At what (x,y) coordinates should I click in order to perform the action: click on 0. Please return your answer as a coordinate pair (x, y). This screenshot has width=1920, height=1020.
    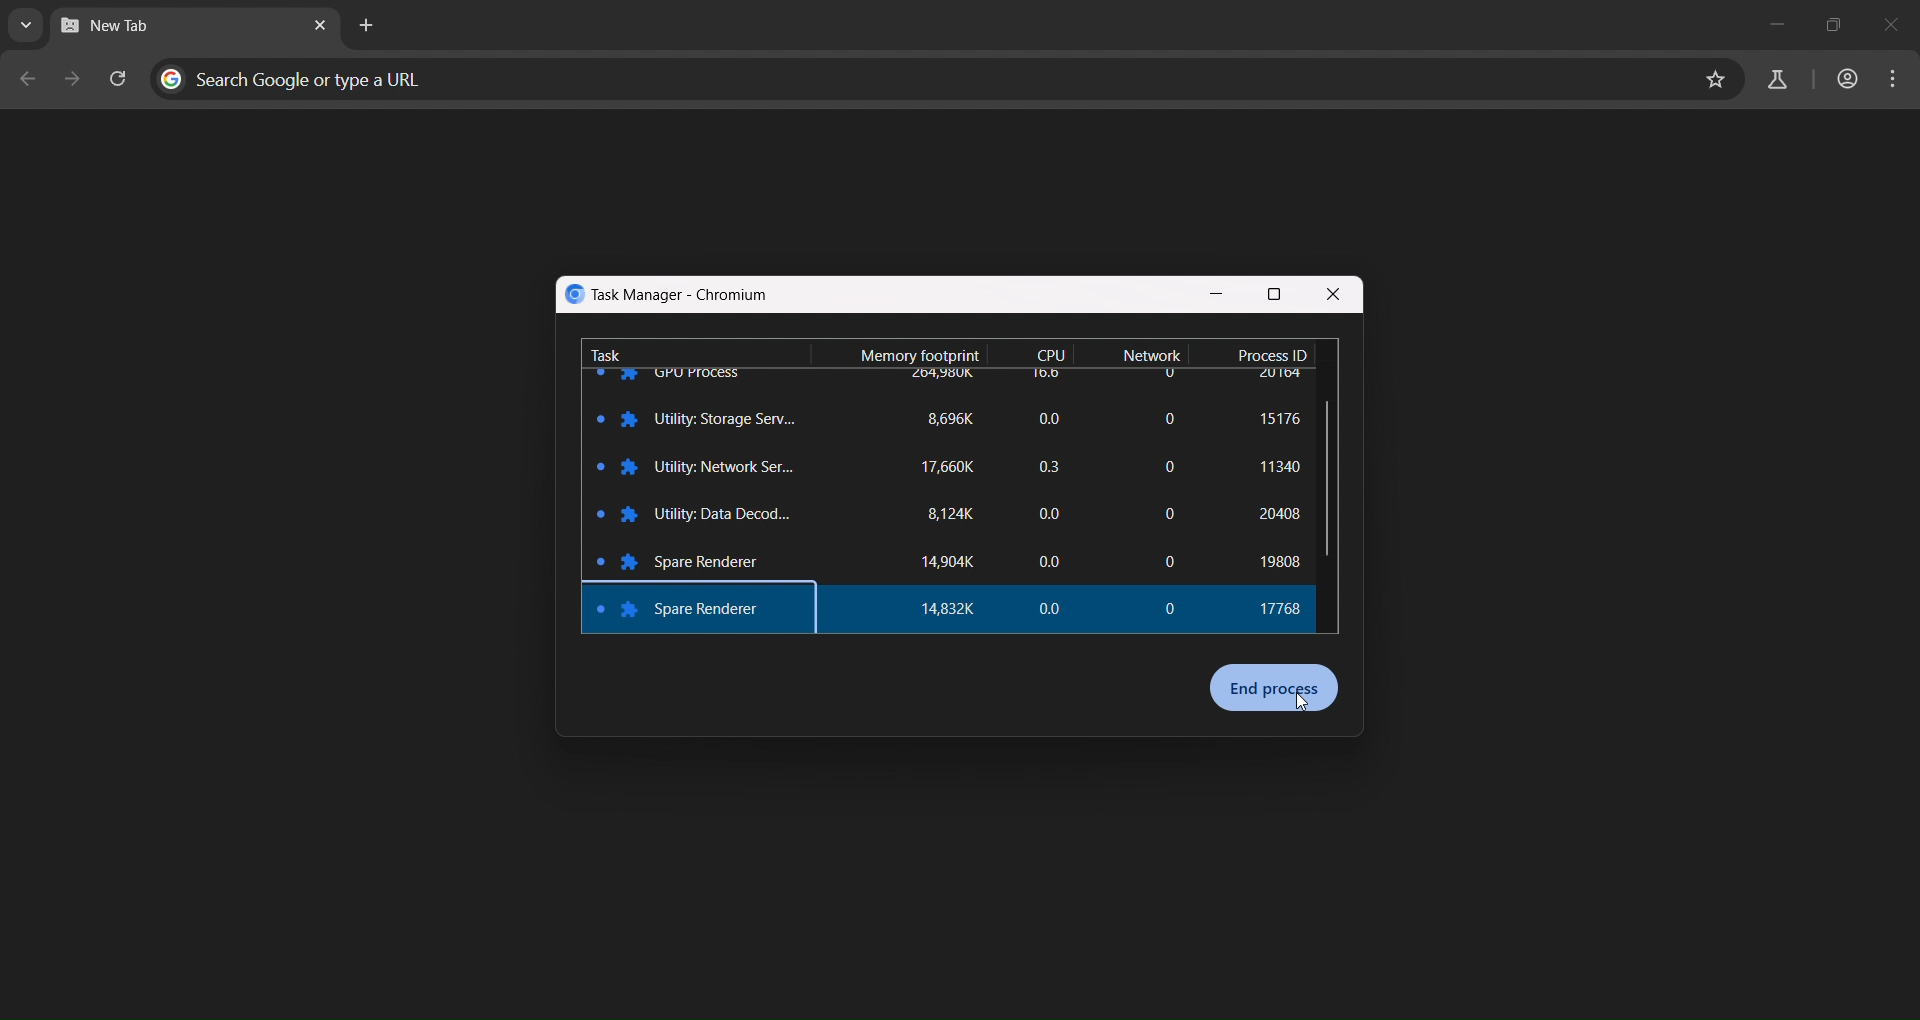
    Looking at the image, I should click on (1166, 414).